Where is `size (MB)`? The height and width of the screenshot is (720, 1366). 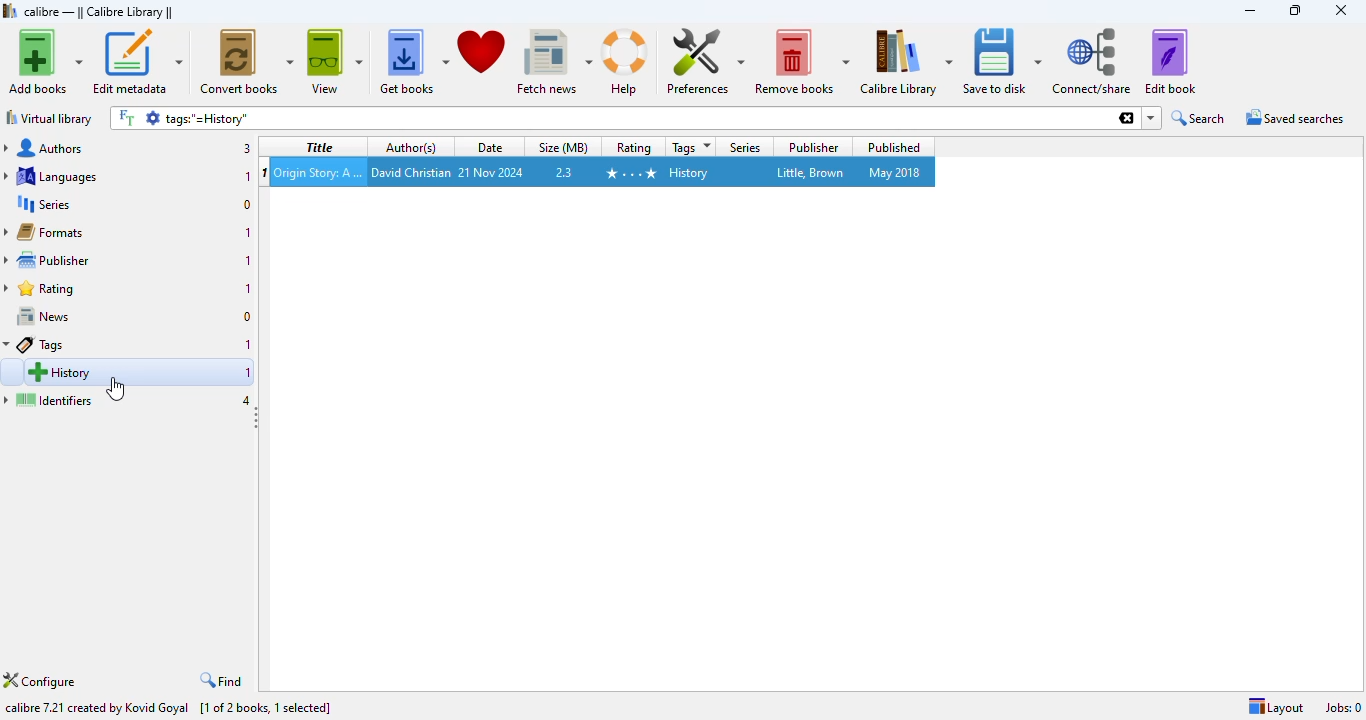 size (MB) is located at coordinates (562, 147).